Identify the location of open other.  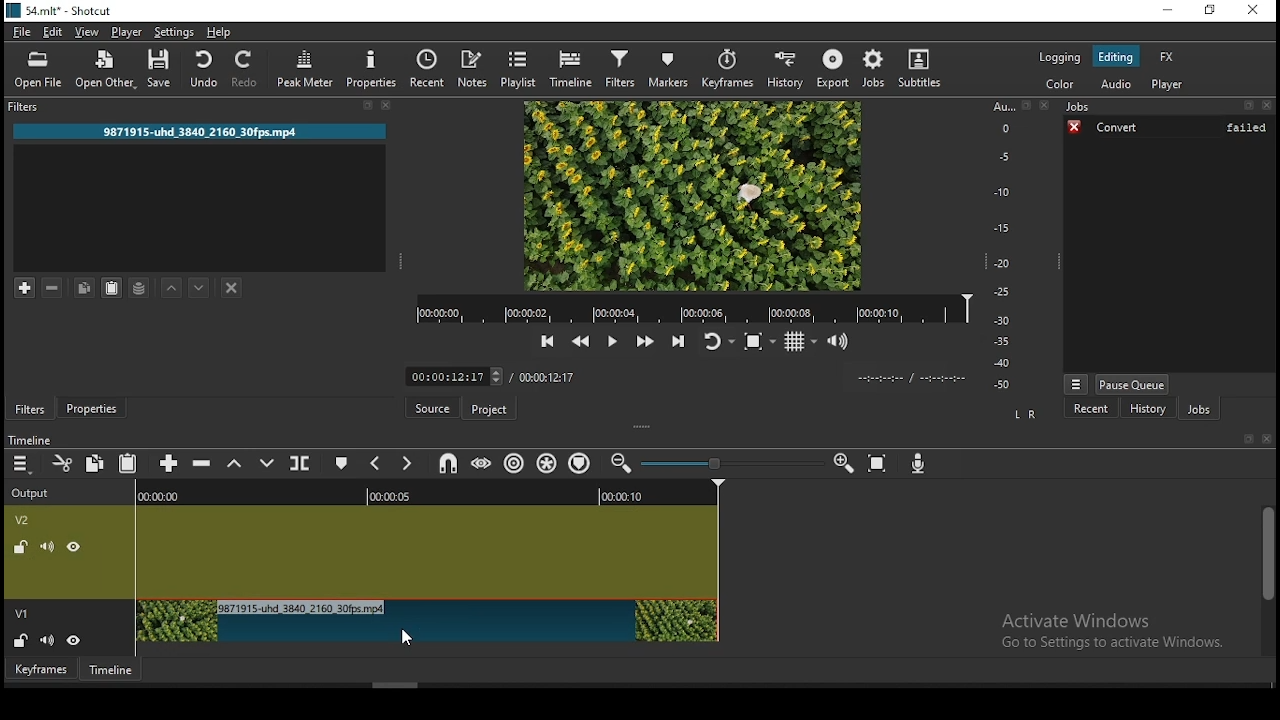
(106, 68).